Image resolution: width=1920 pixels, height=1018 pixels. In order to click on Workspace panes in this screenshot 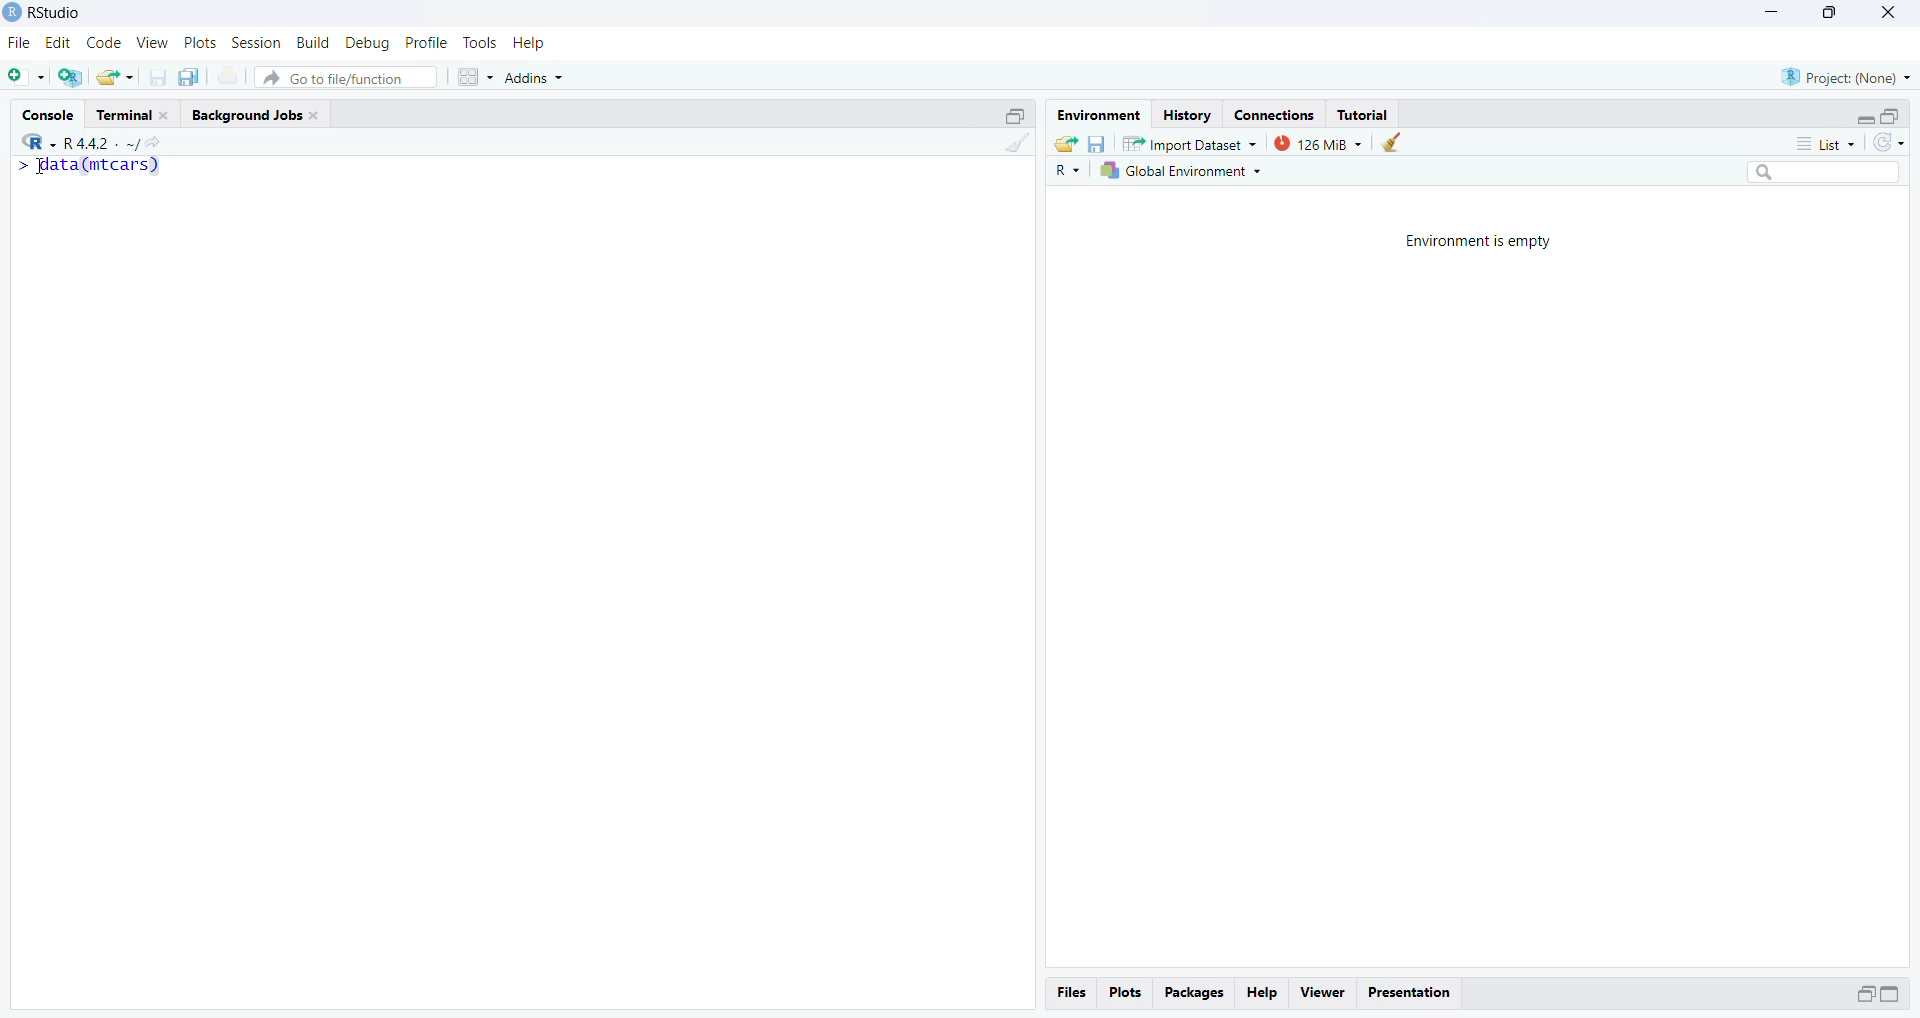, I will do `click(475, 78)`.